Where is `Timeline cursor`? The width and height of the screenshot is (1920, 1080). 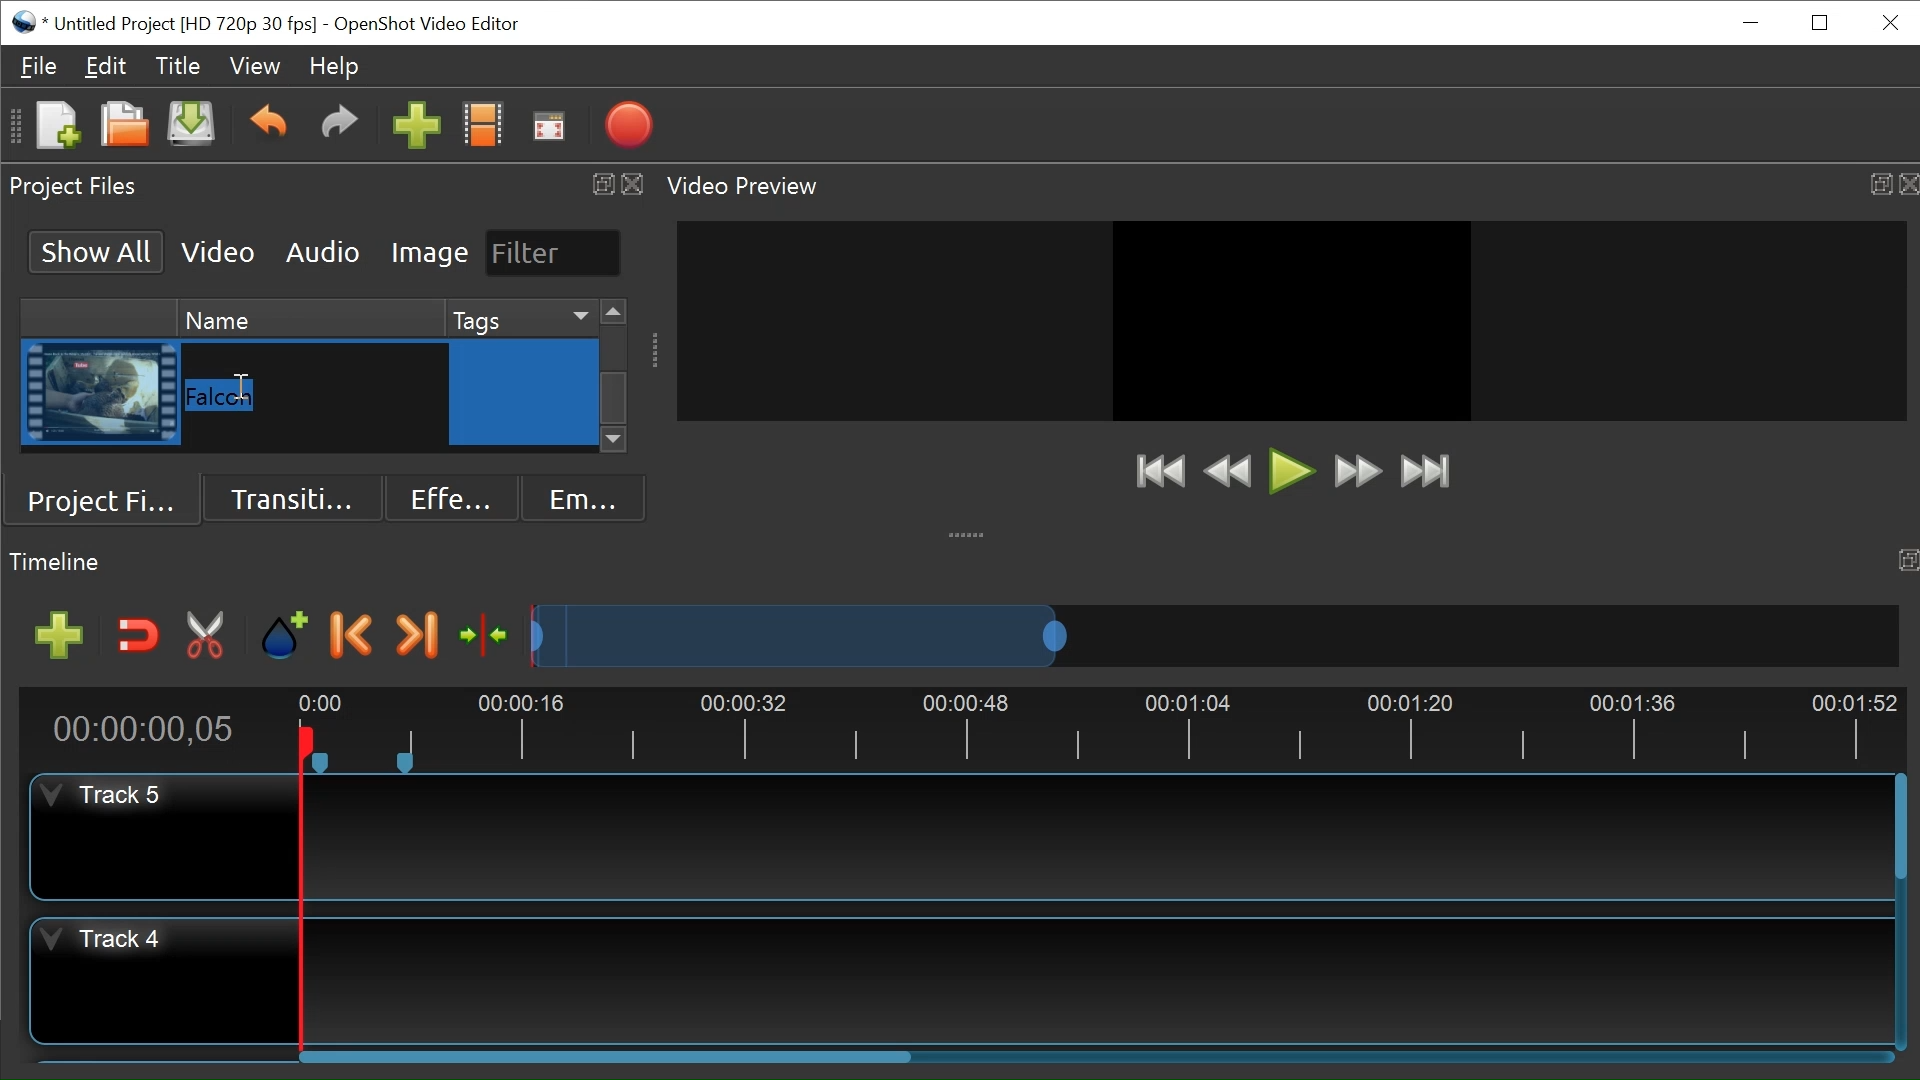
Timeline cursor is located at coordinates (299, 891).